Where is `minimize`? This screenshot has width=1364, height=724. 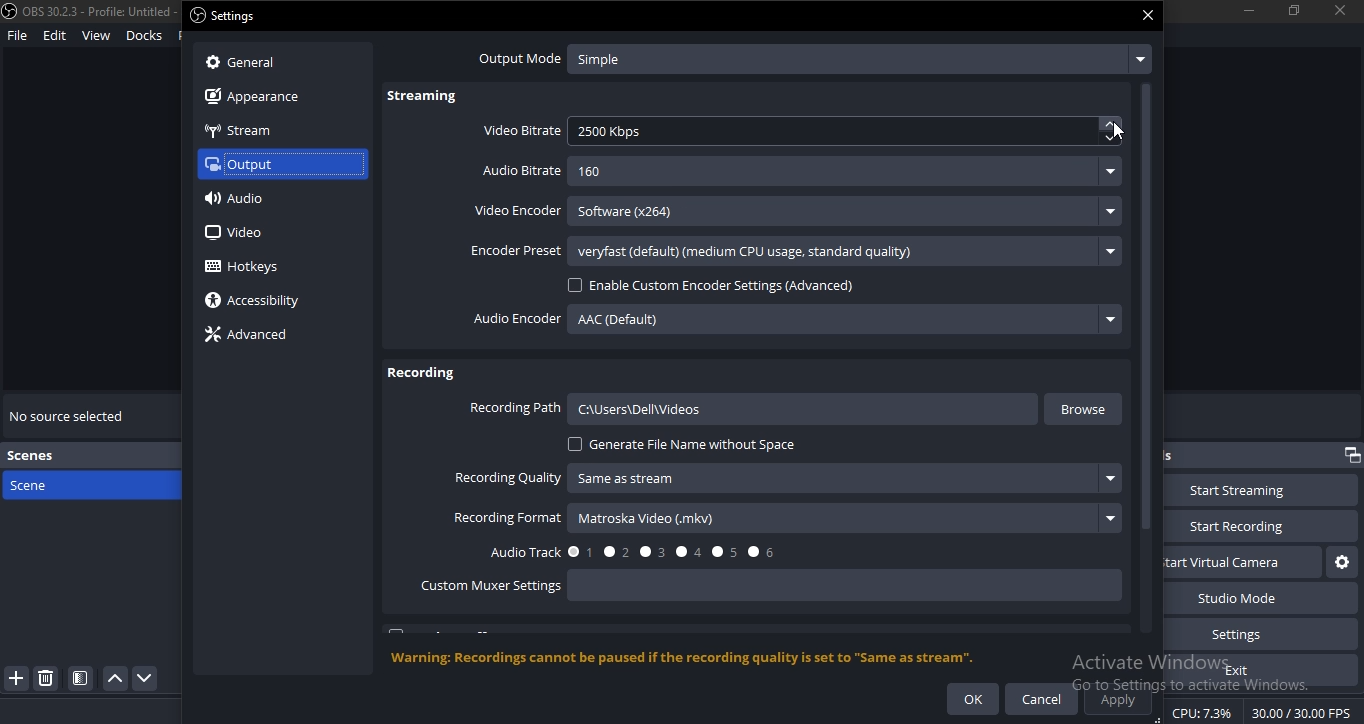
minimize is located at coordinates (1248, 10).